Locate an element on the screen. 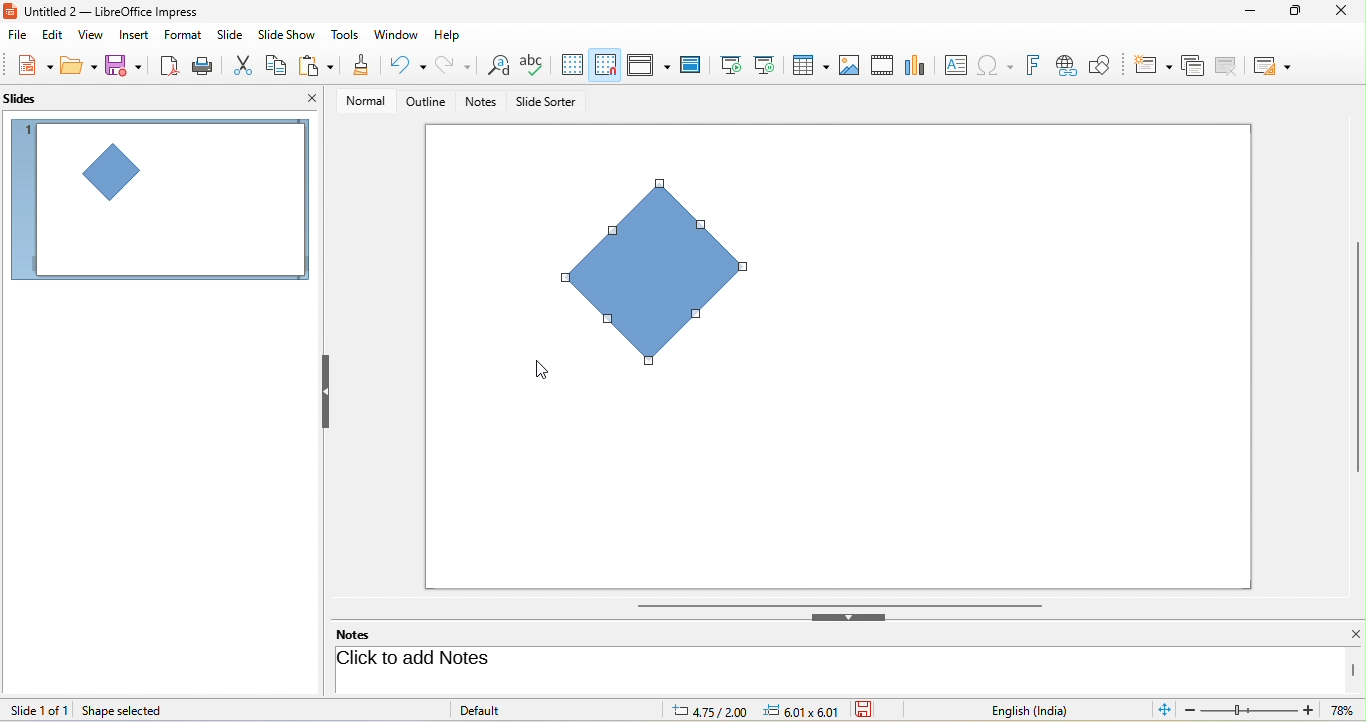  close is located at coordinates (312, 98).